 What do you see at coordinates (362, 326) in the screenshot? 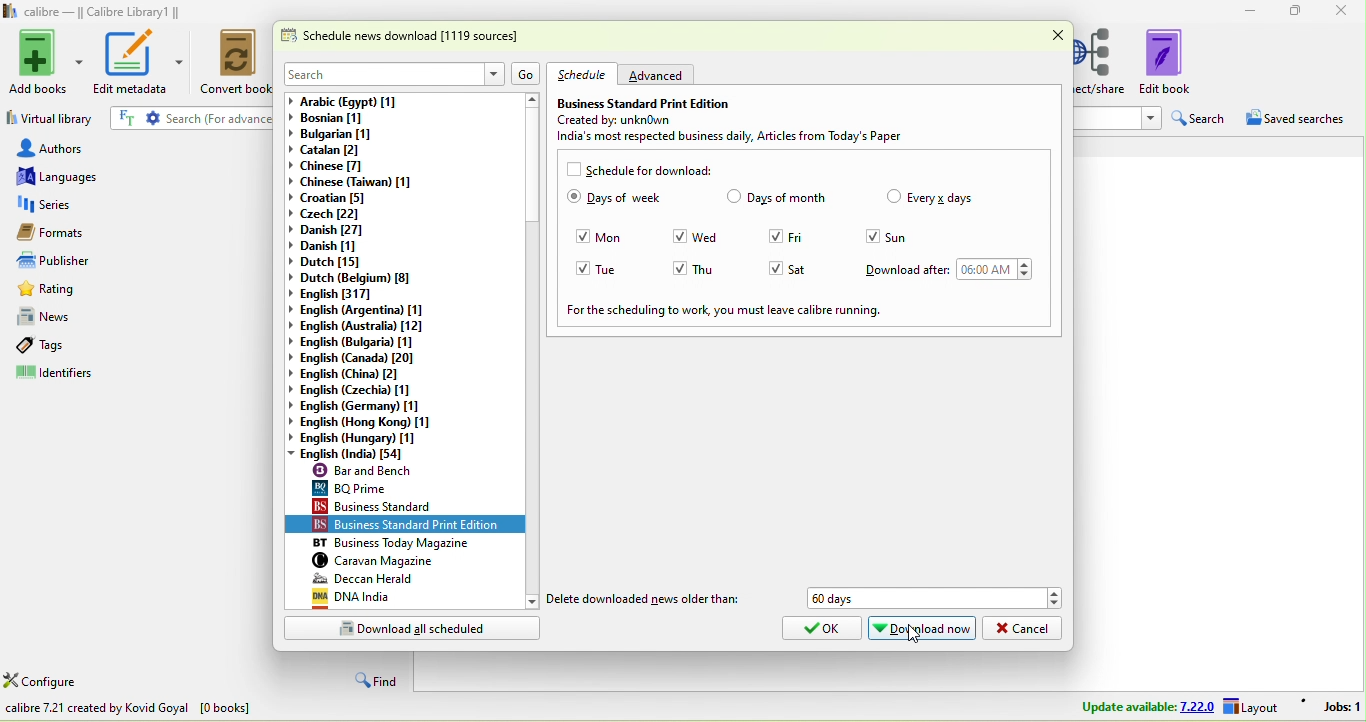
I see `english (australia)[12]` at bounding box center [362, 326].